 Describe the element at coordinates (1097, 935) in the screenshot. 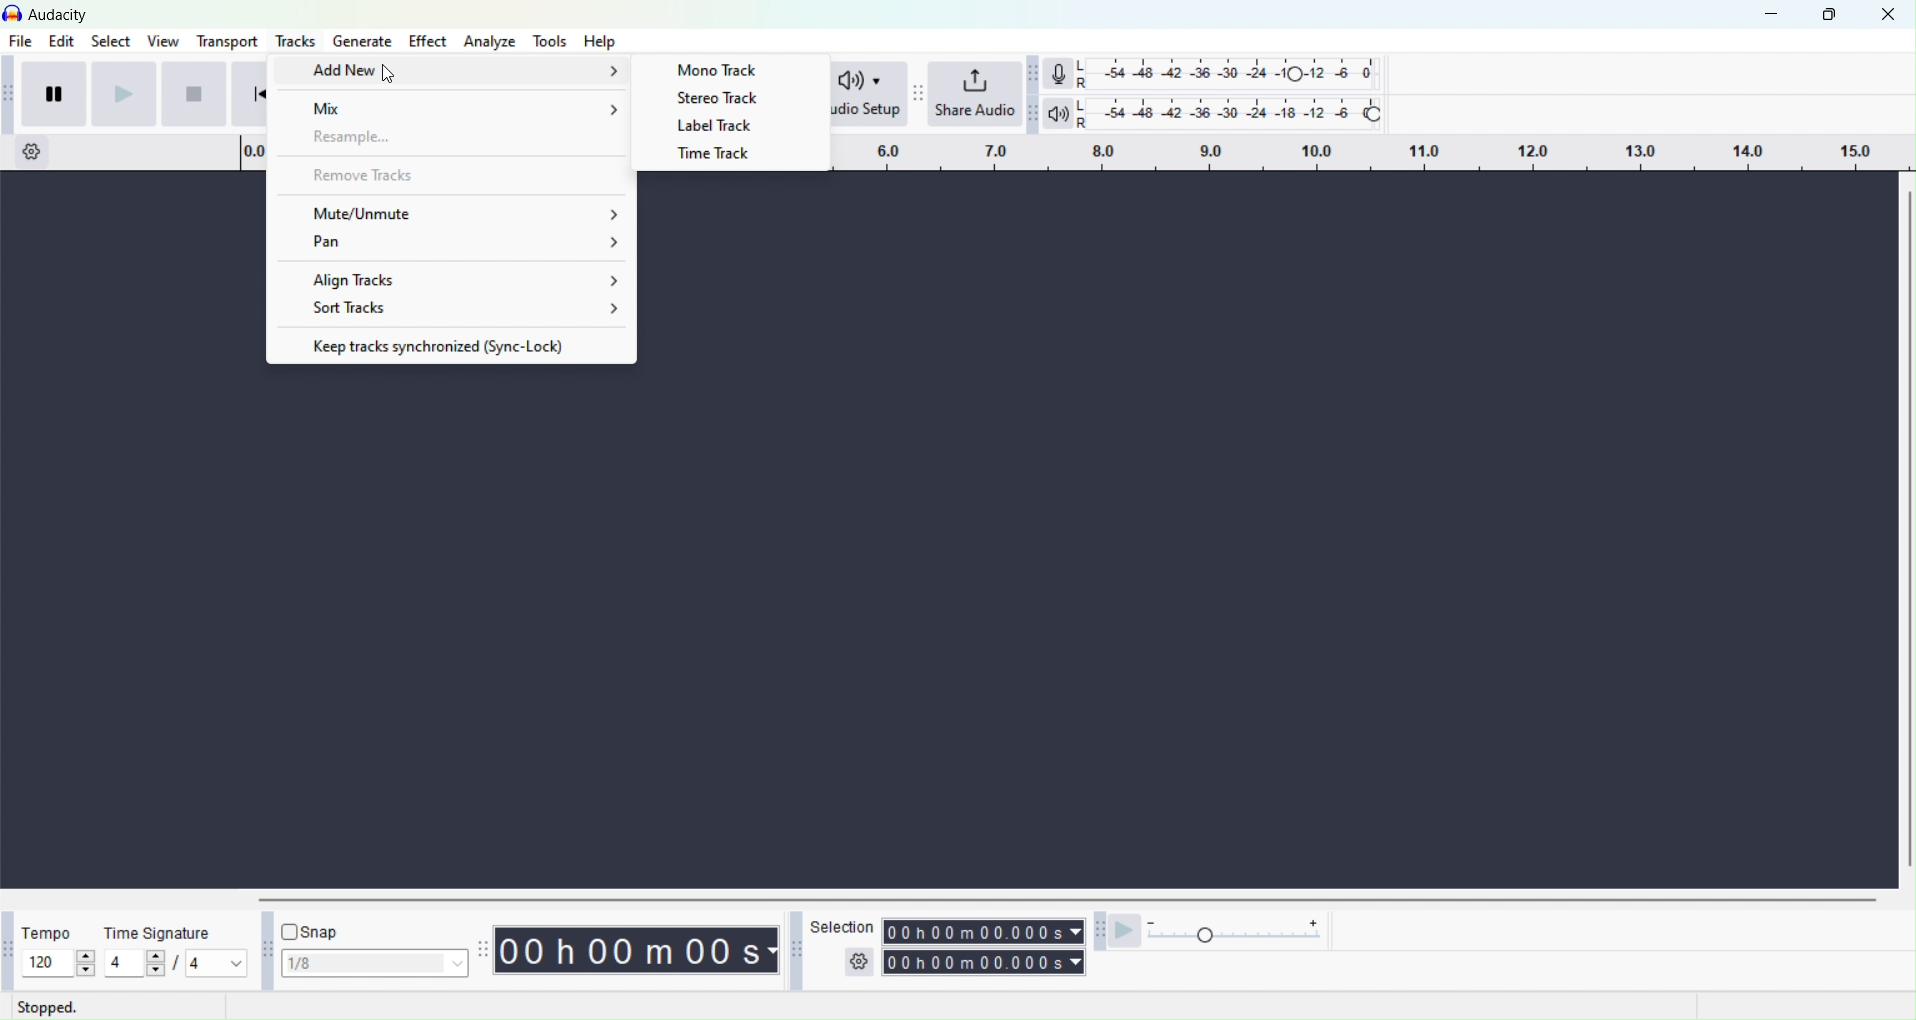

I see `Audacity play at speed toolbar` at that location.